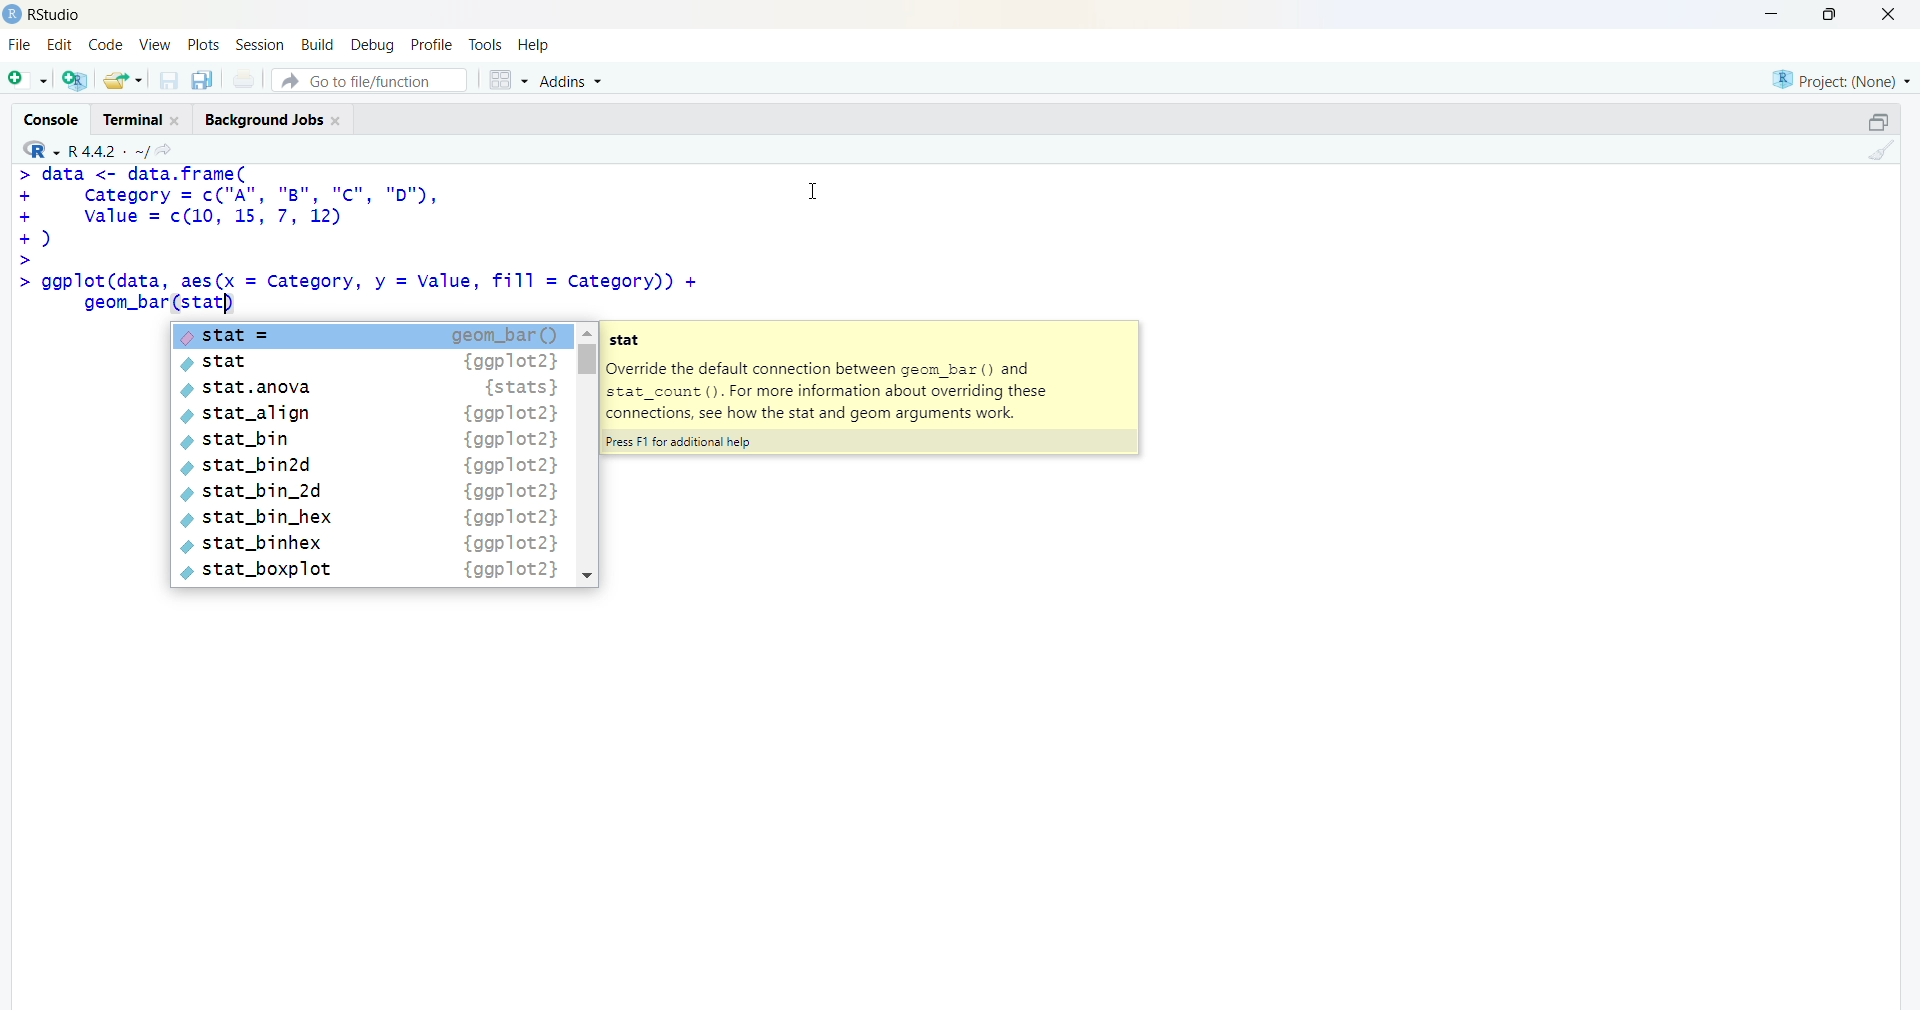  Describe the element at coordinates (430, 46) in the screenshot. I see `profile` at that location.